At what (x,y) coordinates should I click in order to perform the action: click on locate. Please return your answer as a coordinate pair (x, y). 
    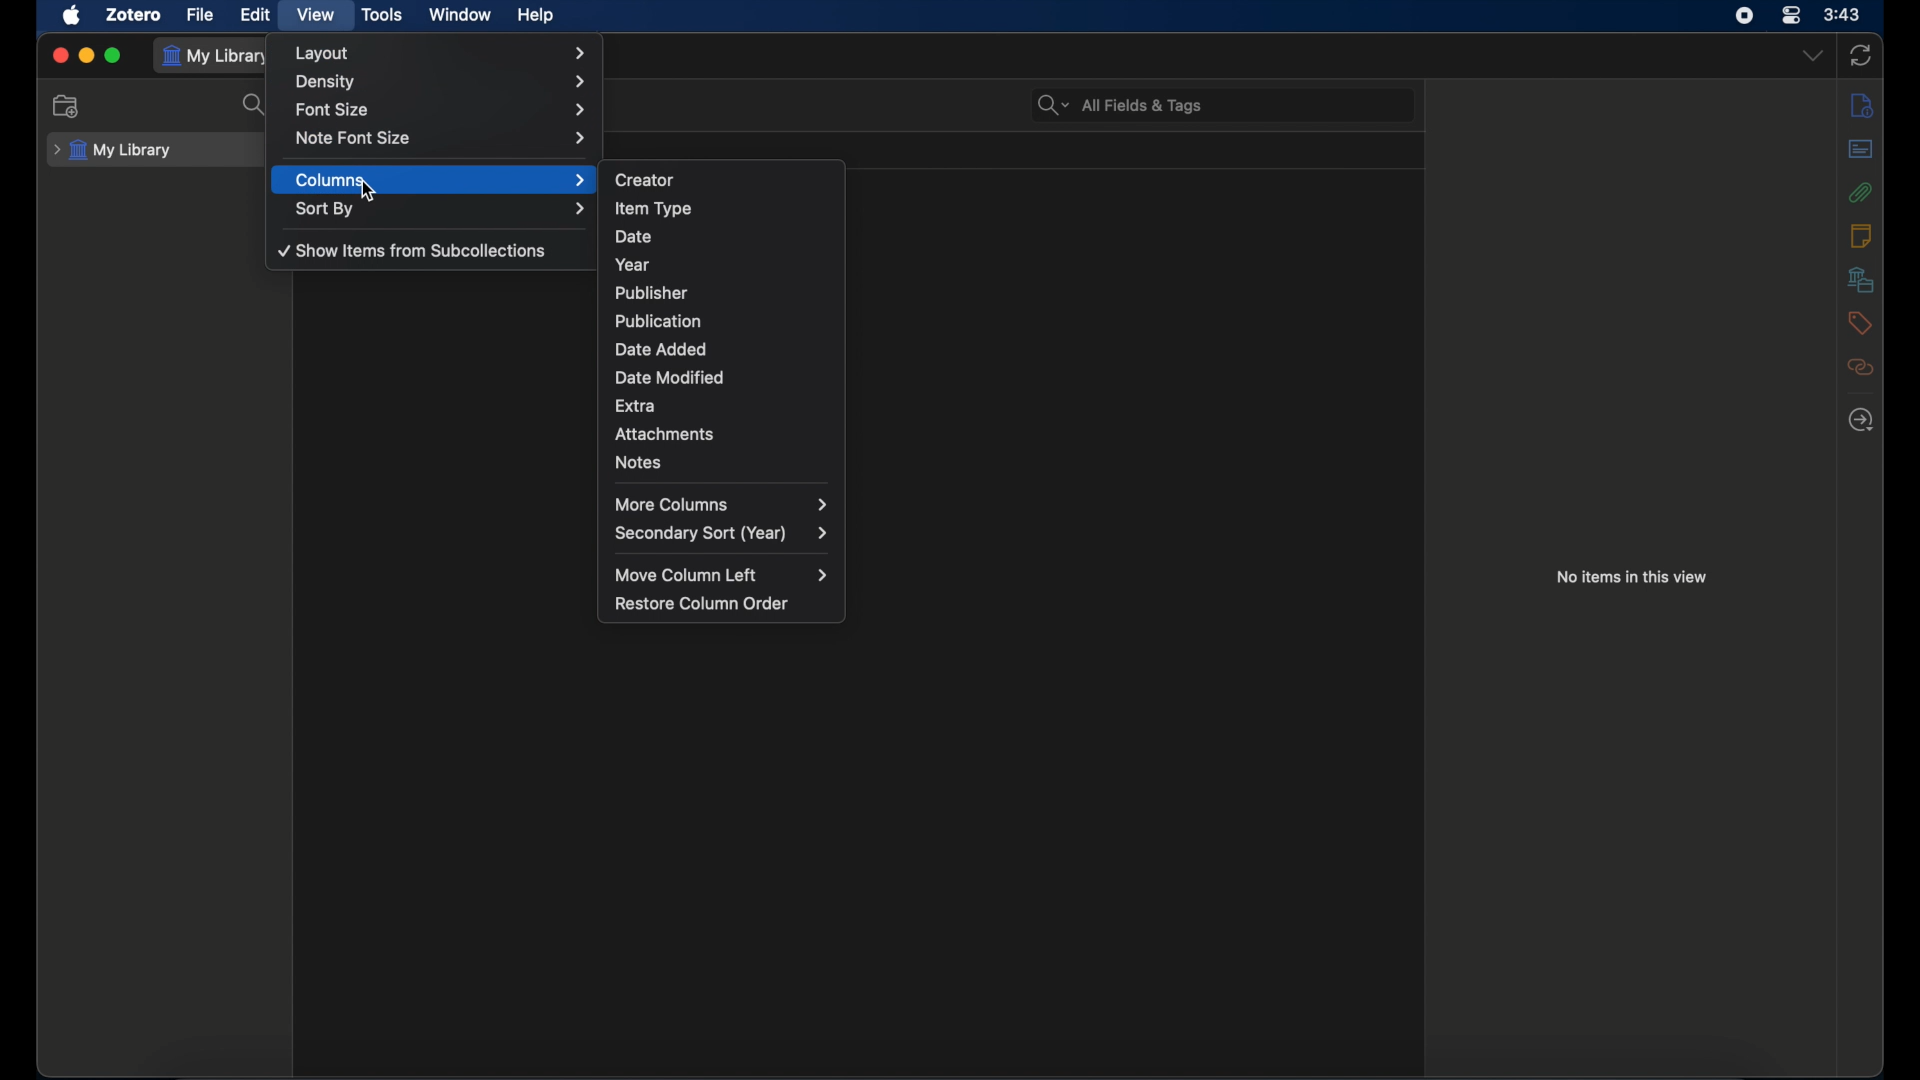
    Looking at the image, I should click on (1860, 420).